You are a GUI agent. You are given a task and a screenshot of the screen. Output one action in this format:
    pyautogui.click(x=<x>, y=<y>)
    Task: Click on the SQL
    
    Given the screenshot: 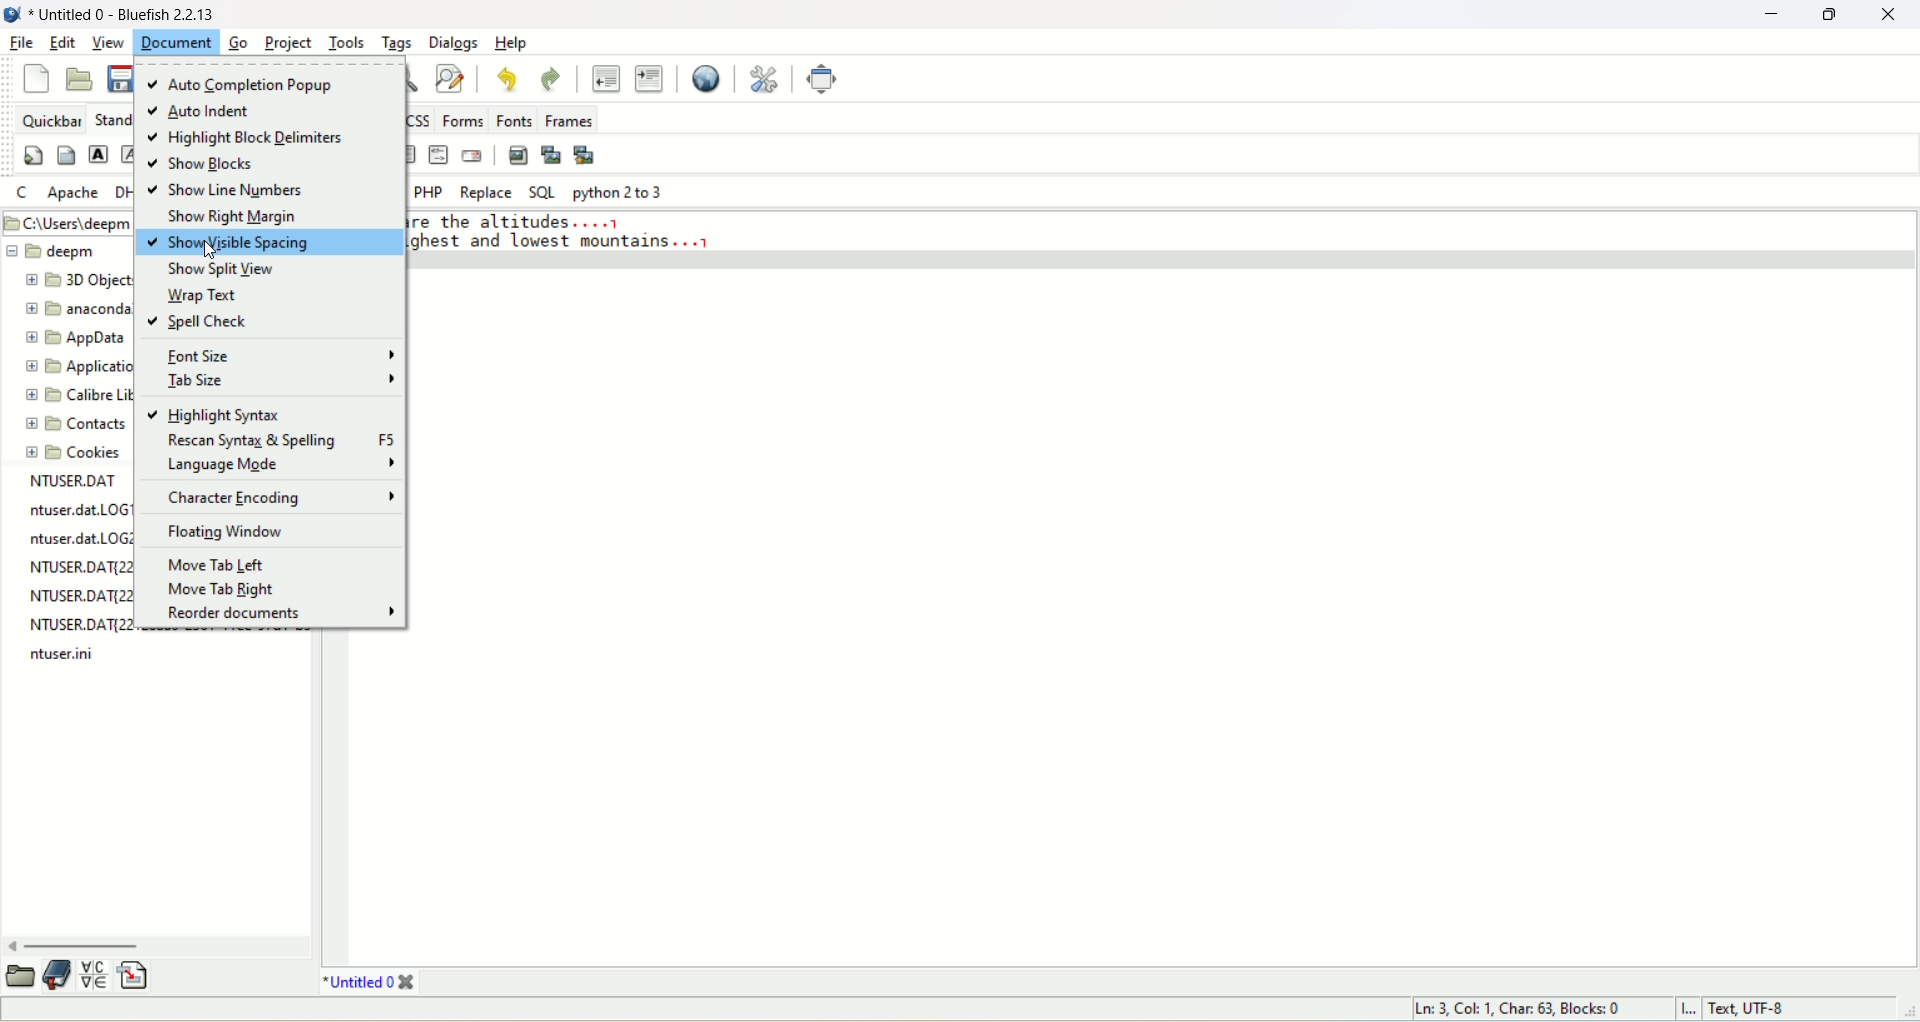 What is the action you would take?
    pyautogui.click(x=541, y=194)
    